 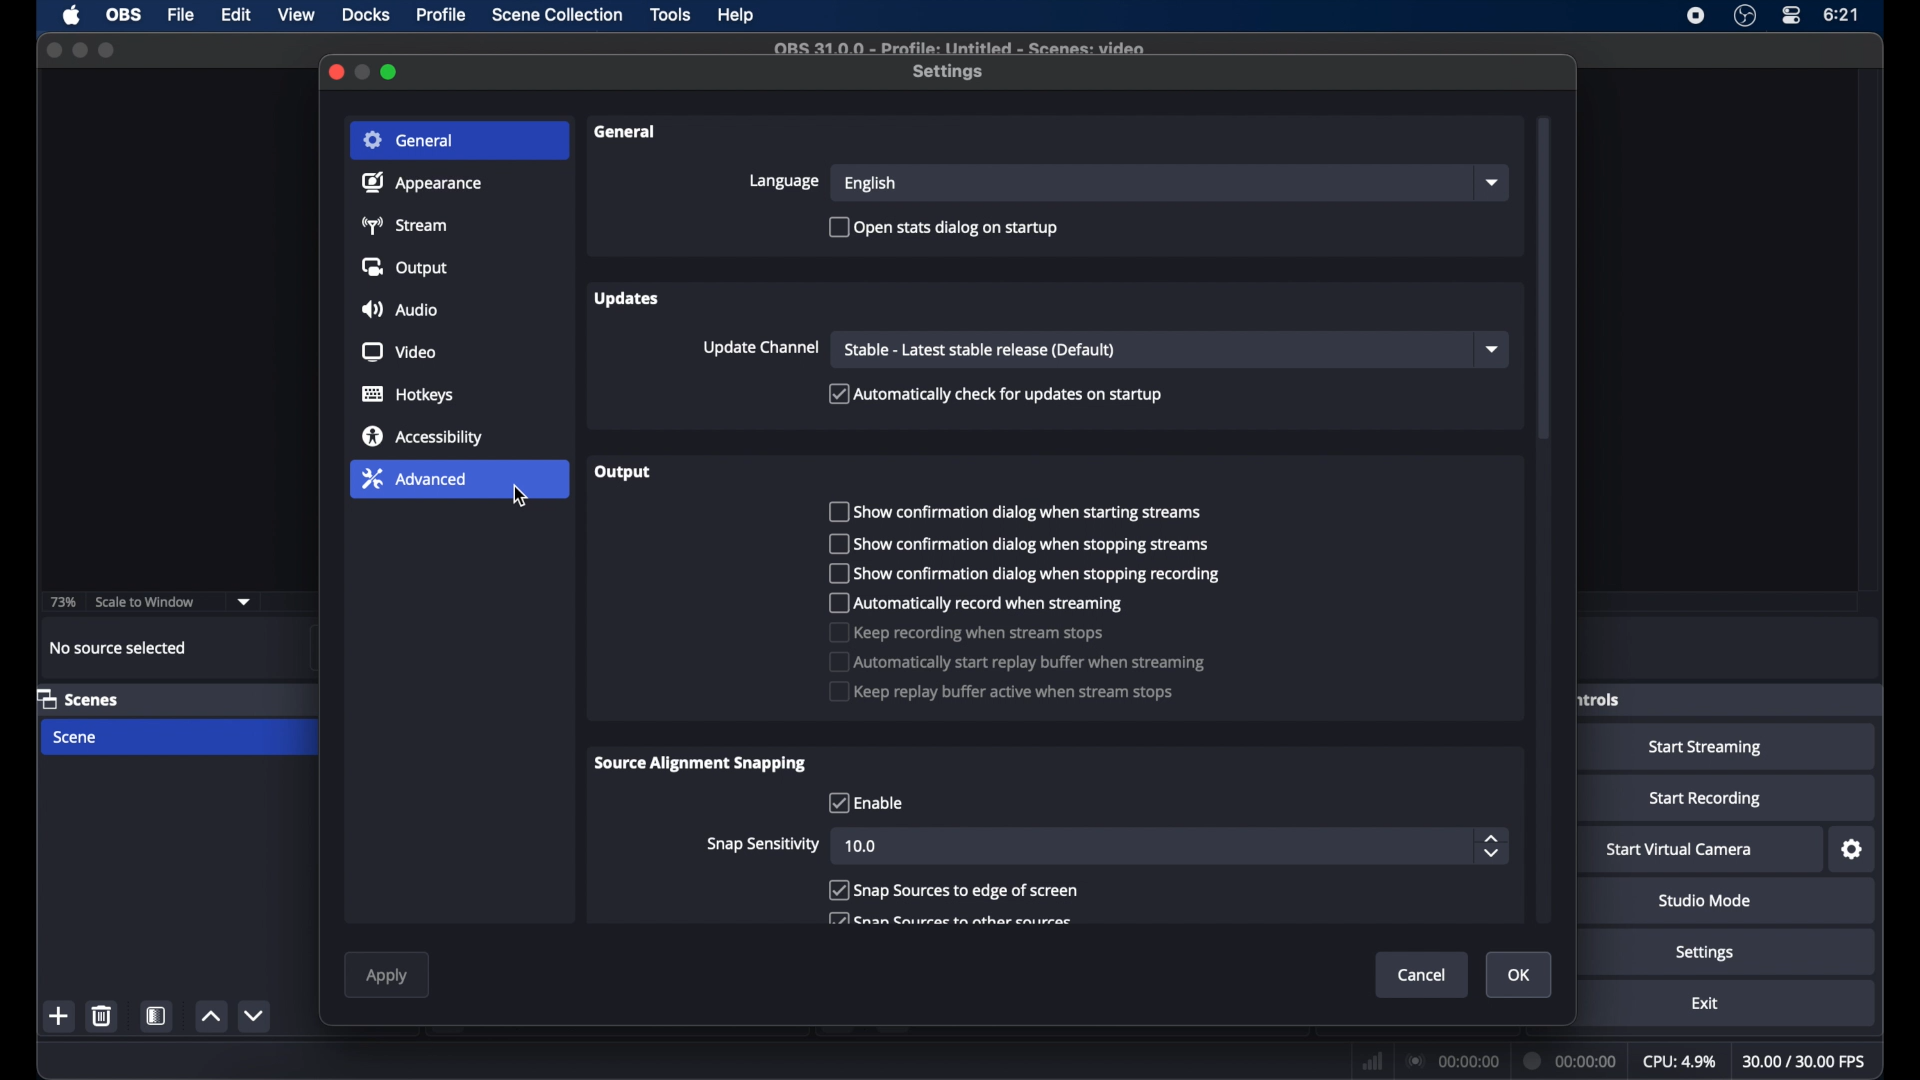 What do you see at coordinates (400, 309) in the screenshot?
I see `audio` at bounding box center [400, 309].